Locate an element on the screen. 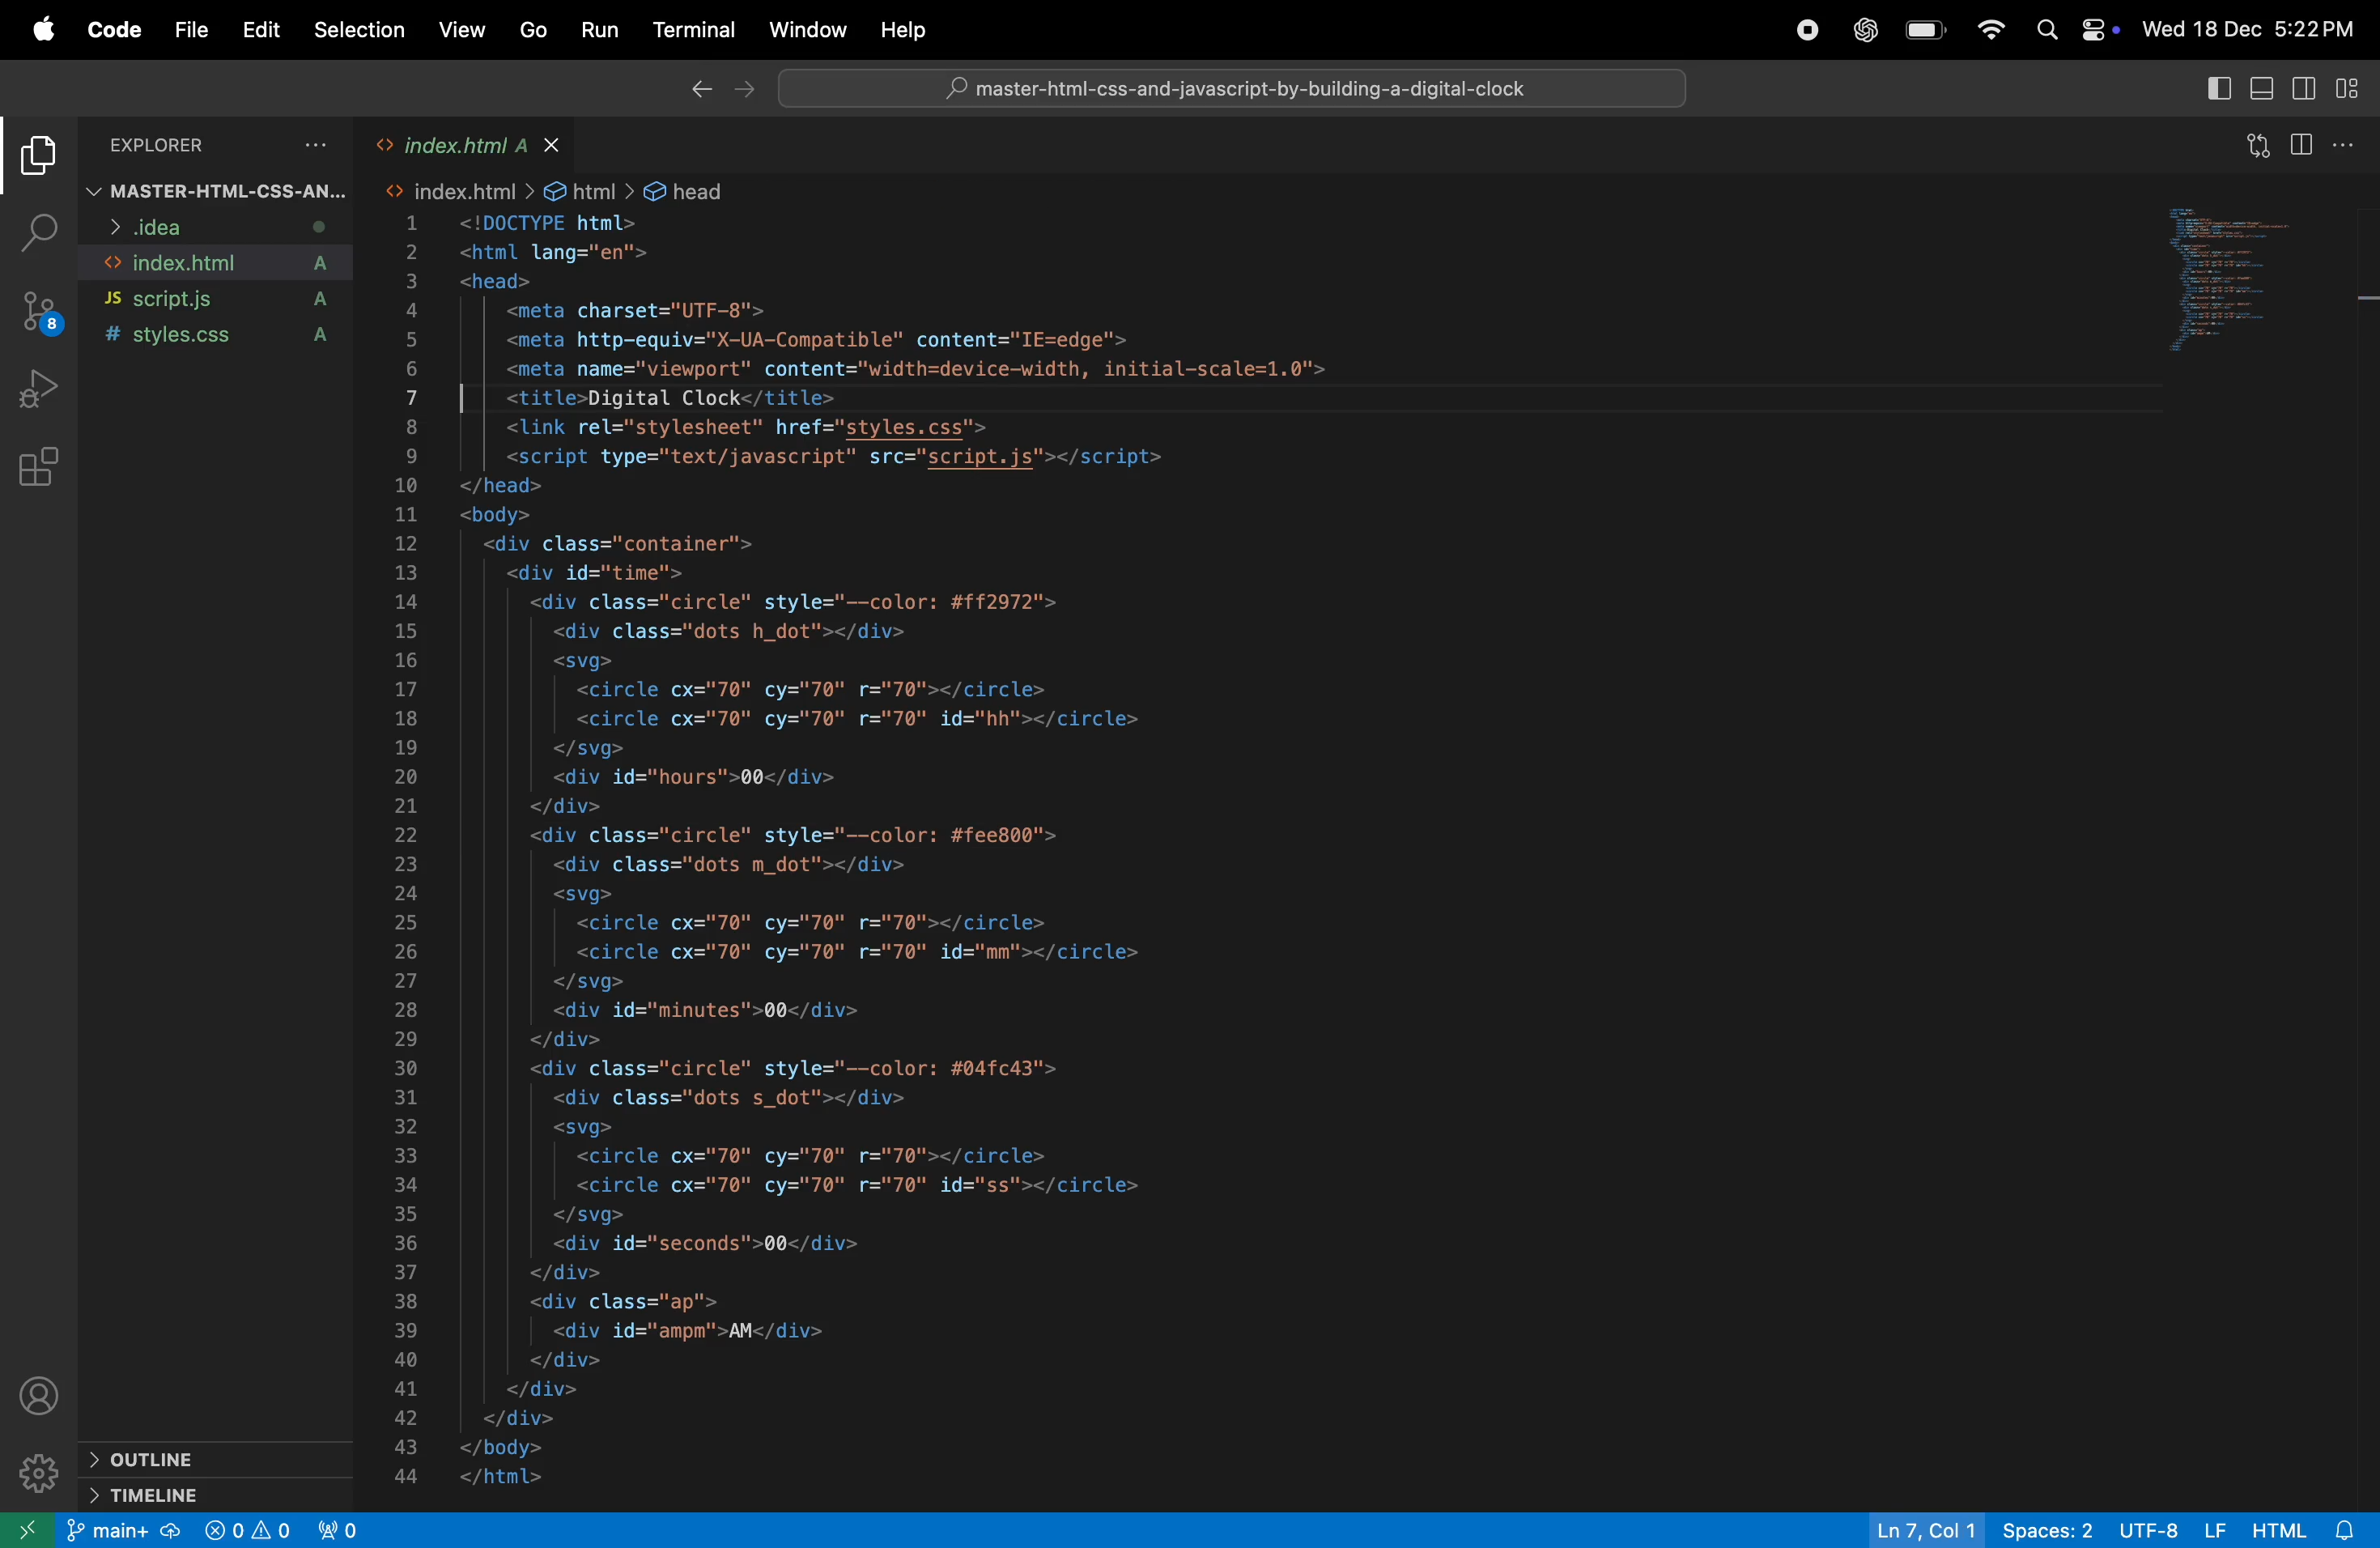 Image resolution: width=2380 pixels, height=1548 pixels. link is located at coordinates (1155, 188).